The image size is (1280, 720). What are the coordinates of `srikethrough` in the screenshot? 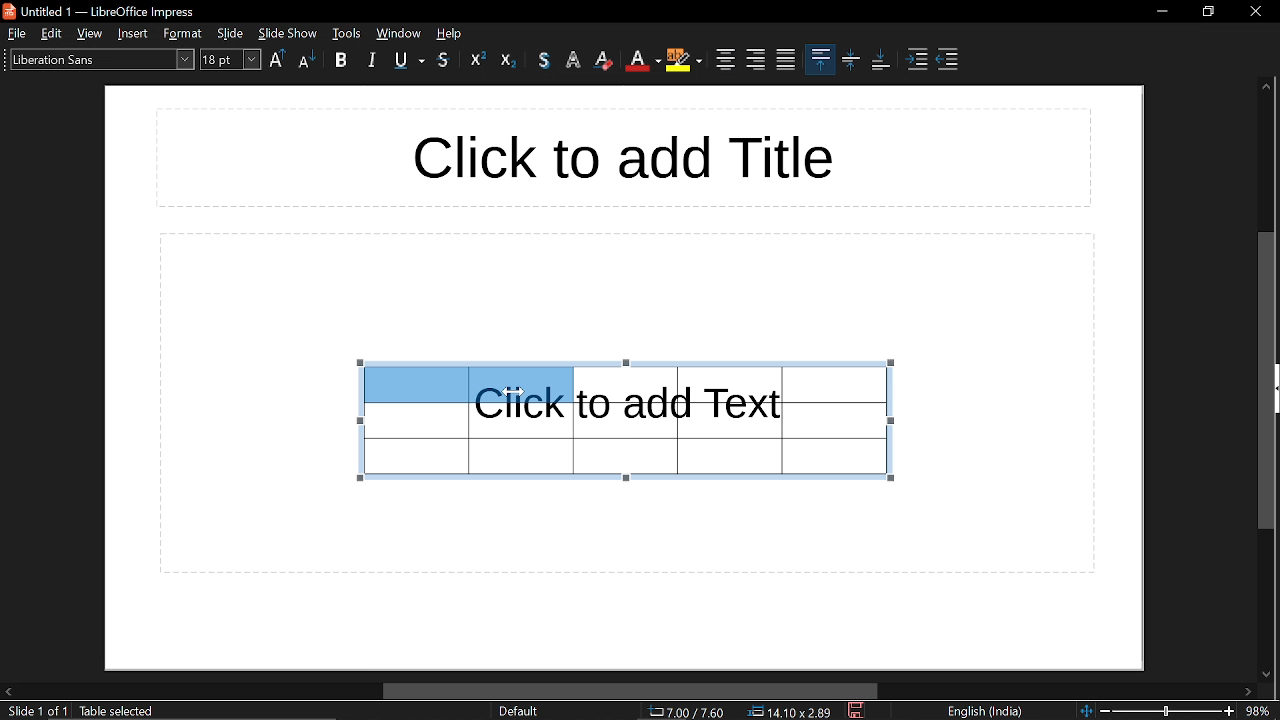 It's located at (444, 60).